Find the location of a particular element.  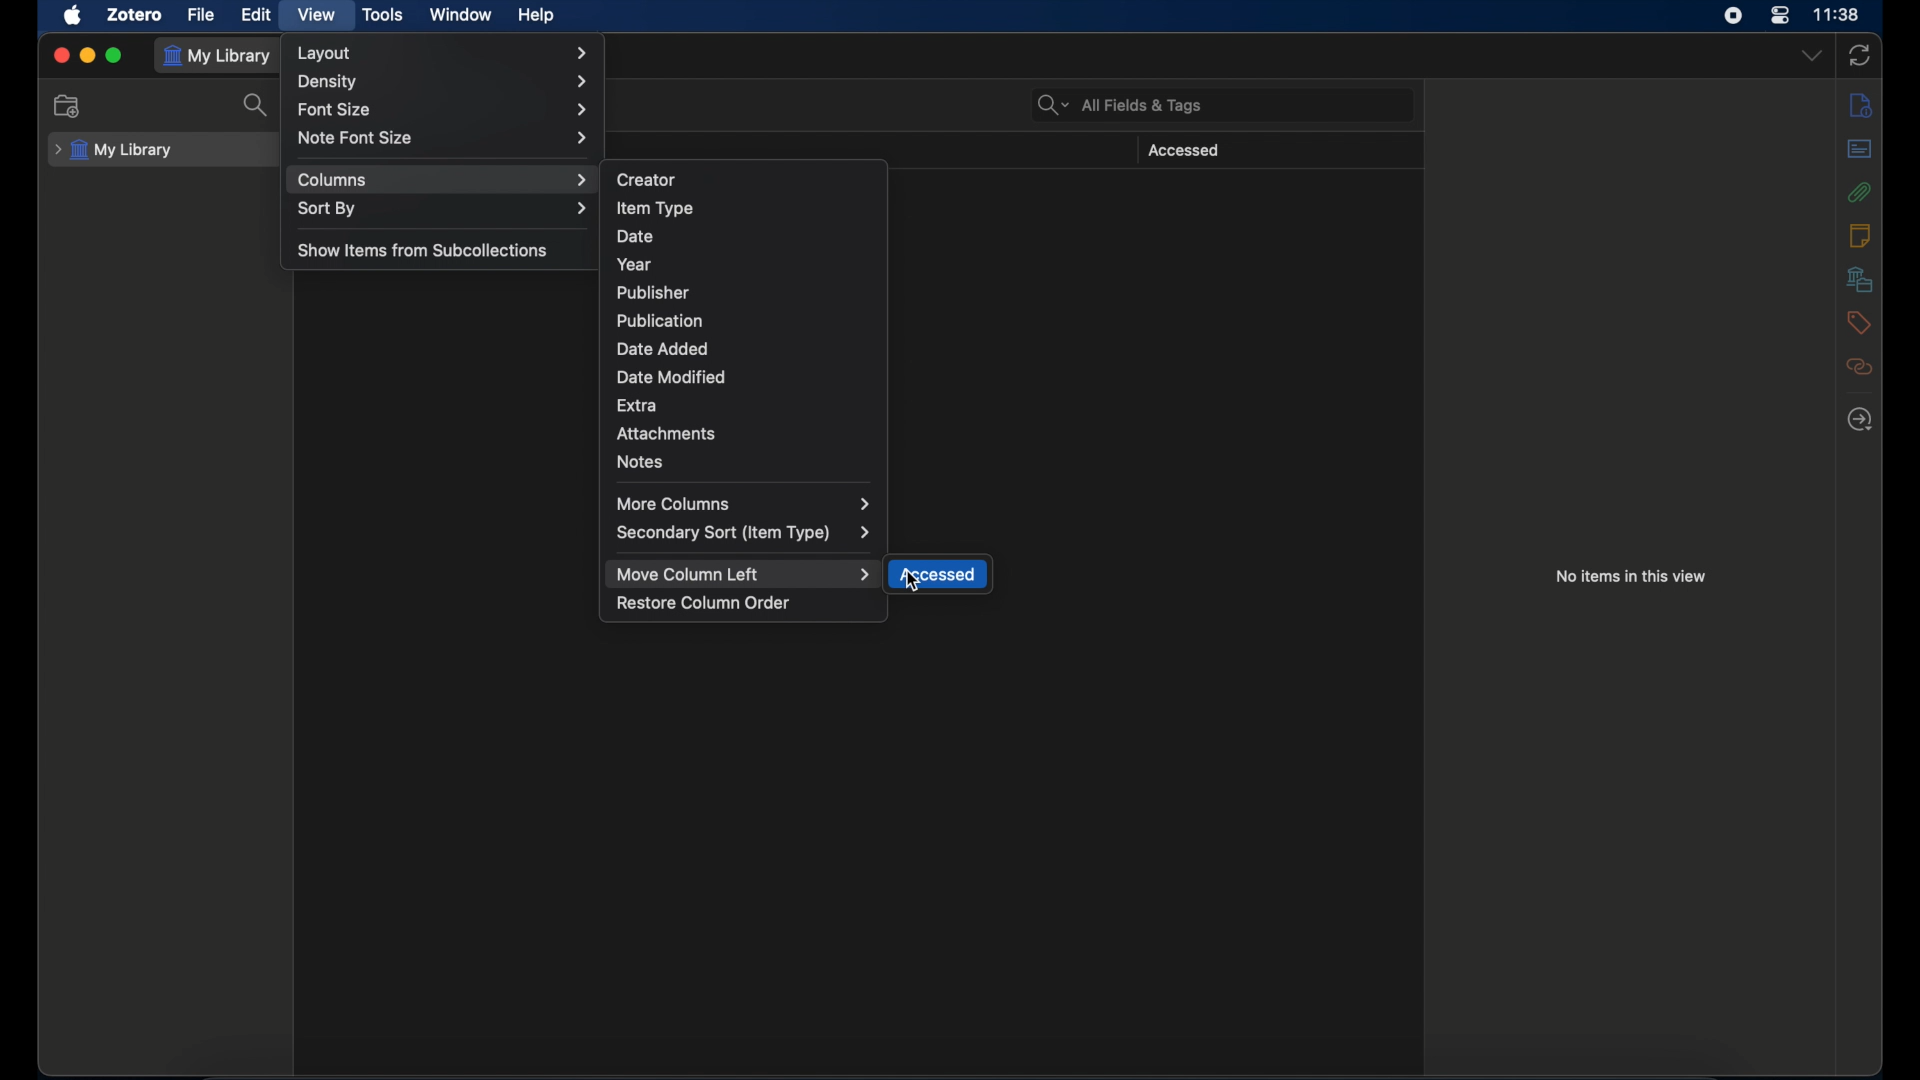

my library is located at coordinates (220, 56).